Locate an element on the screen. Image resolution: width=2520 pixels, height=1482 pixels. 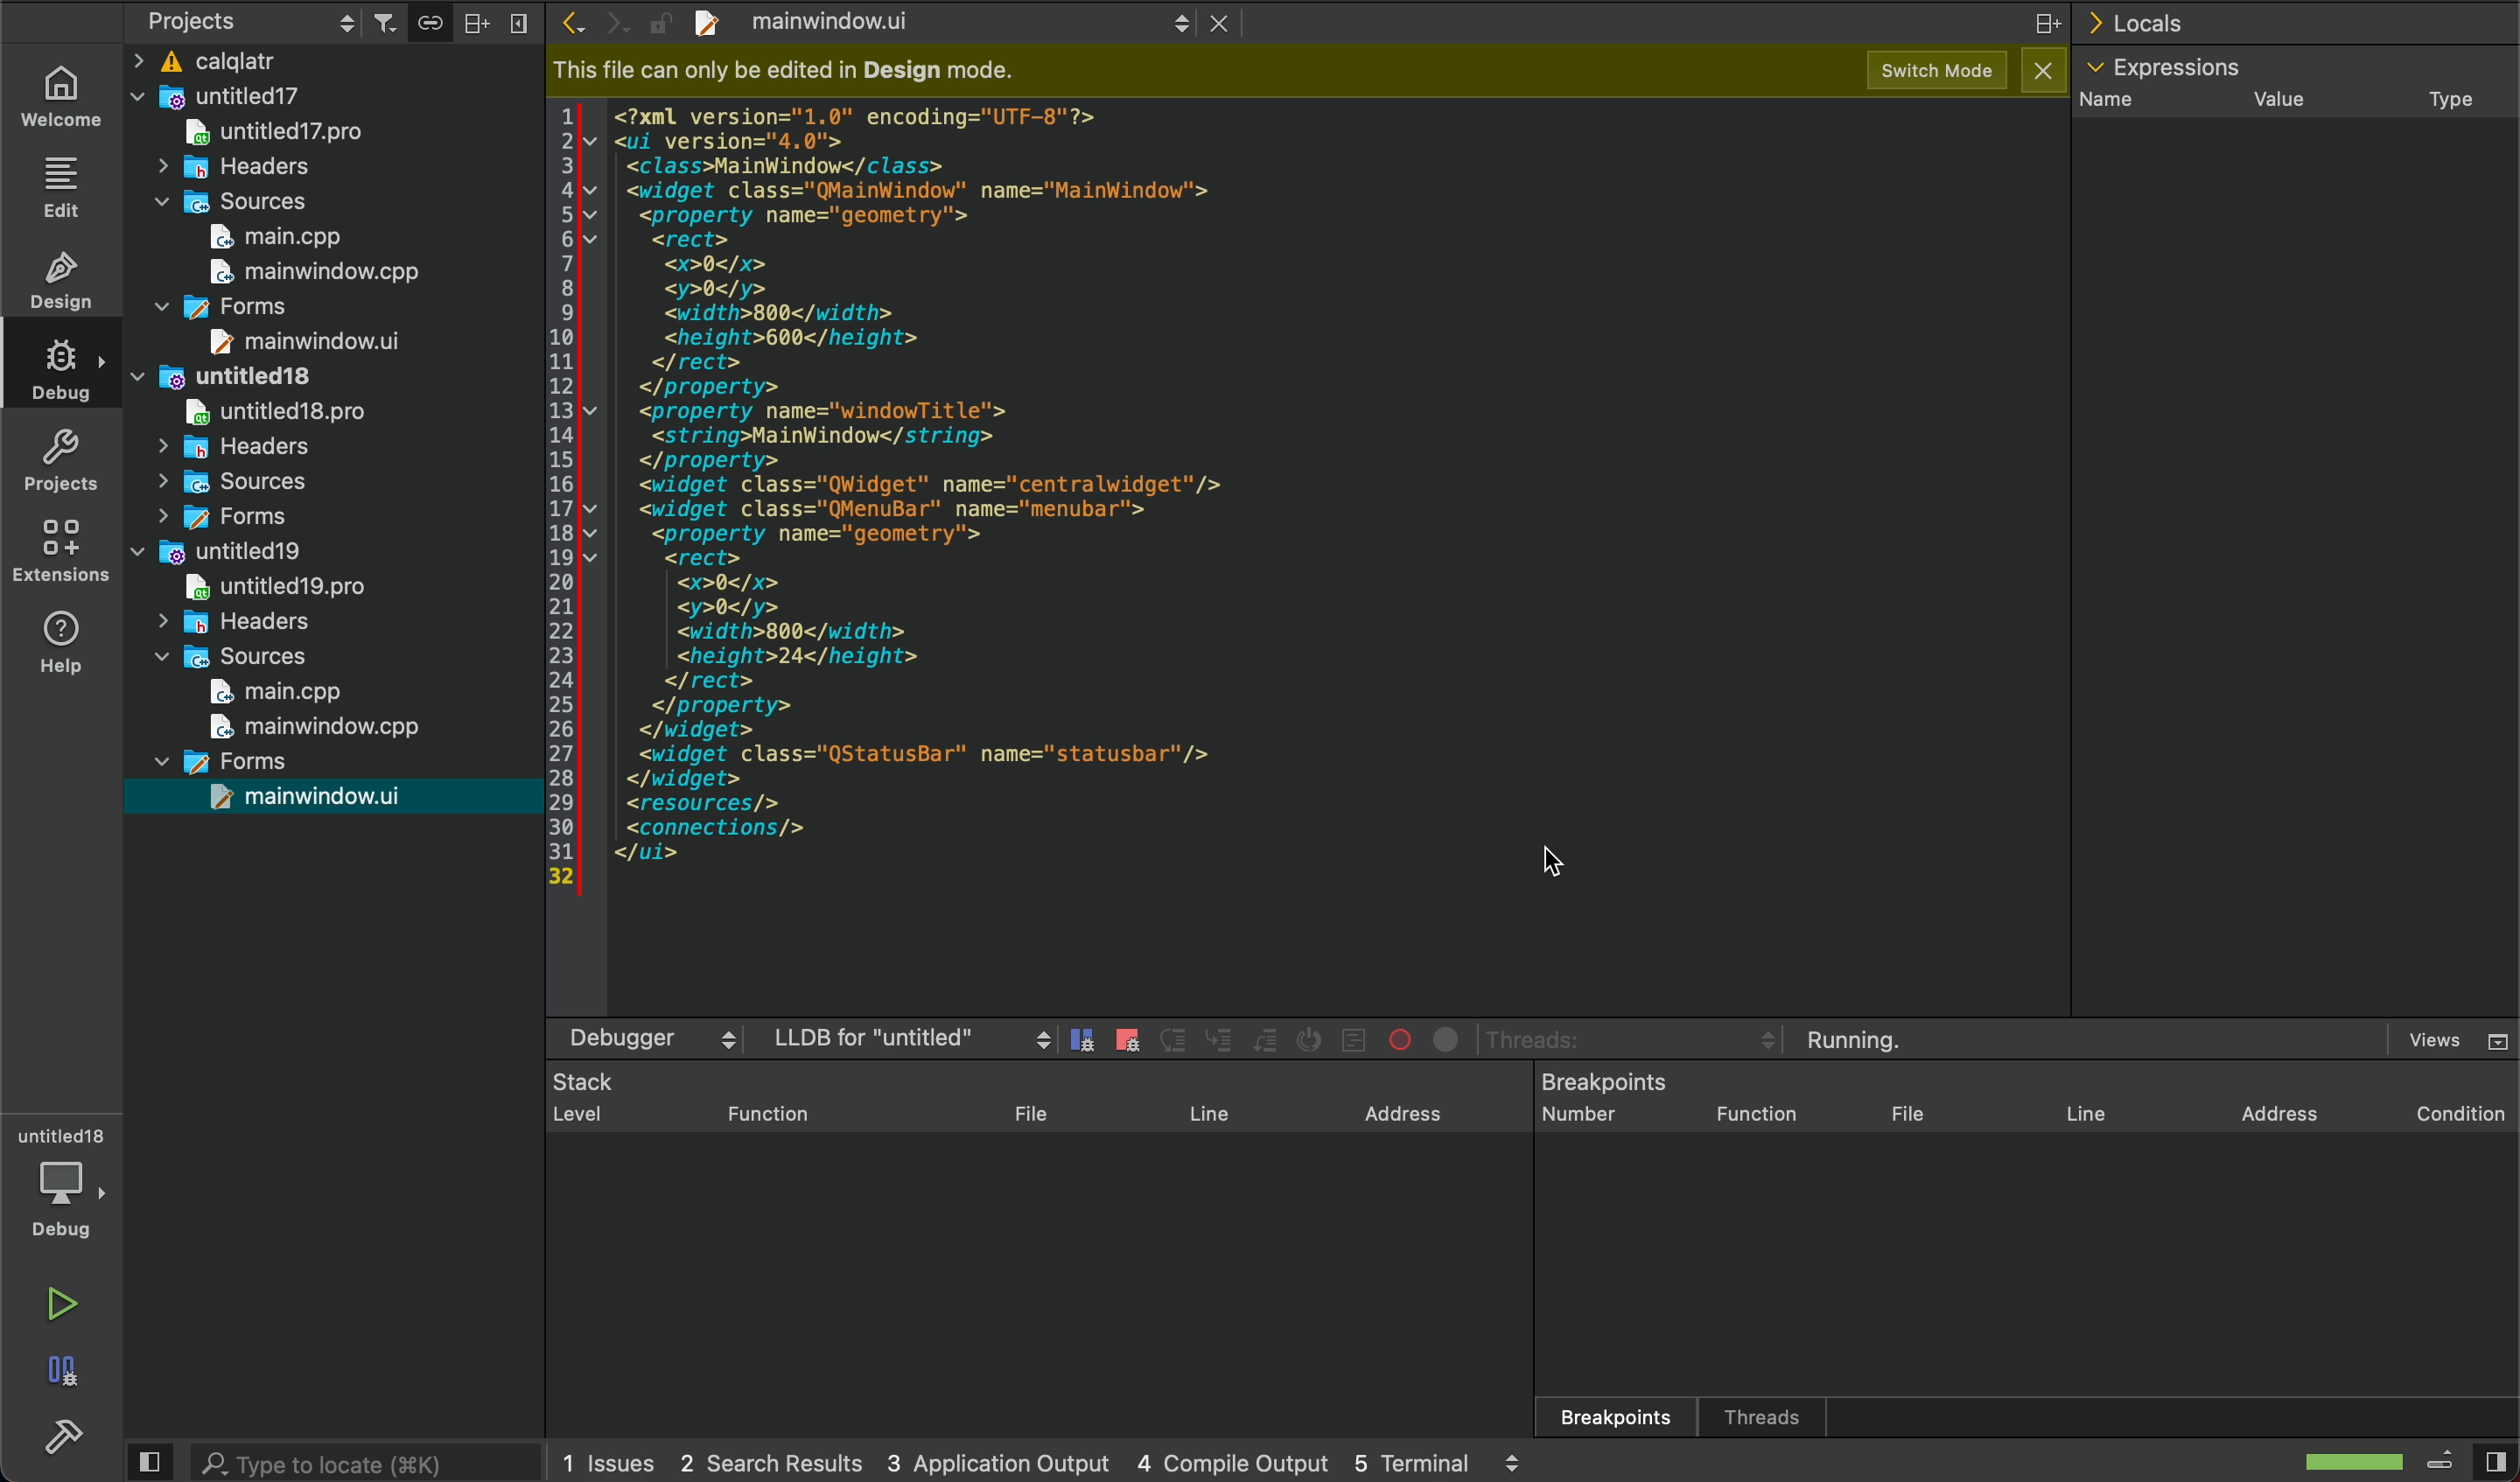
run and debug is located at coordinates (60, 1377).